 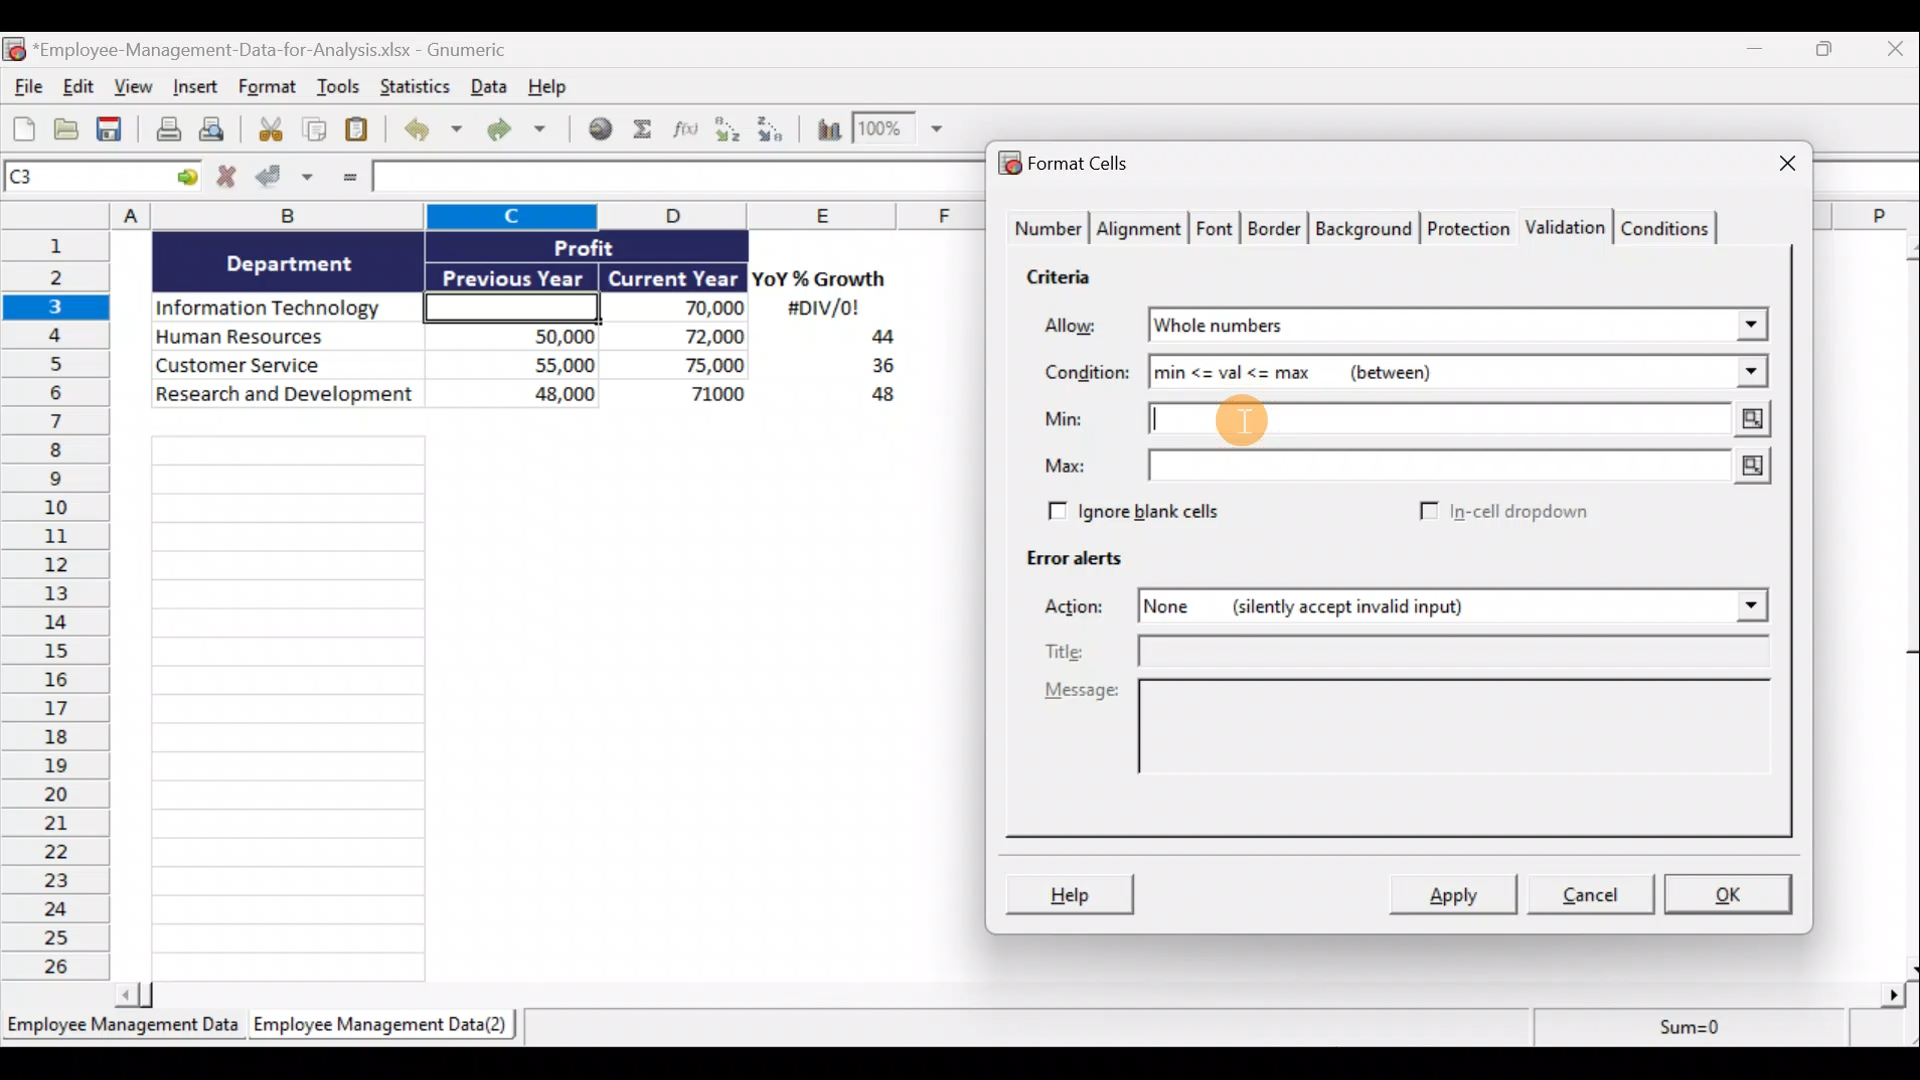 I want to click on YoY% Growth, so click(x=820, y=280).